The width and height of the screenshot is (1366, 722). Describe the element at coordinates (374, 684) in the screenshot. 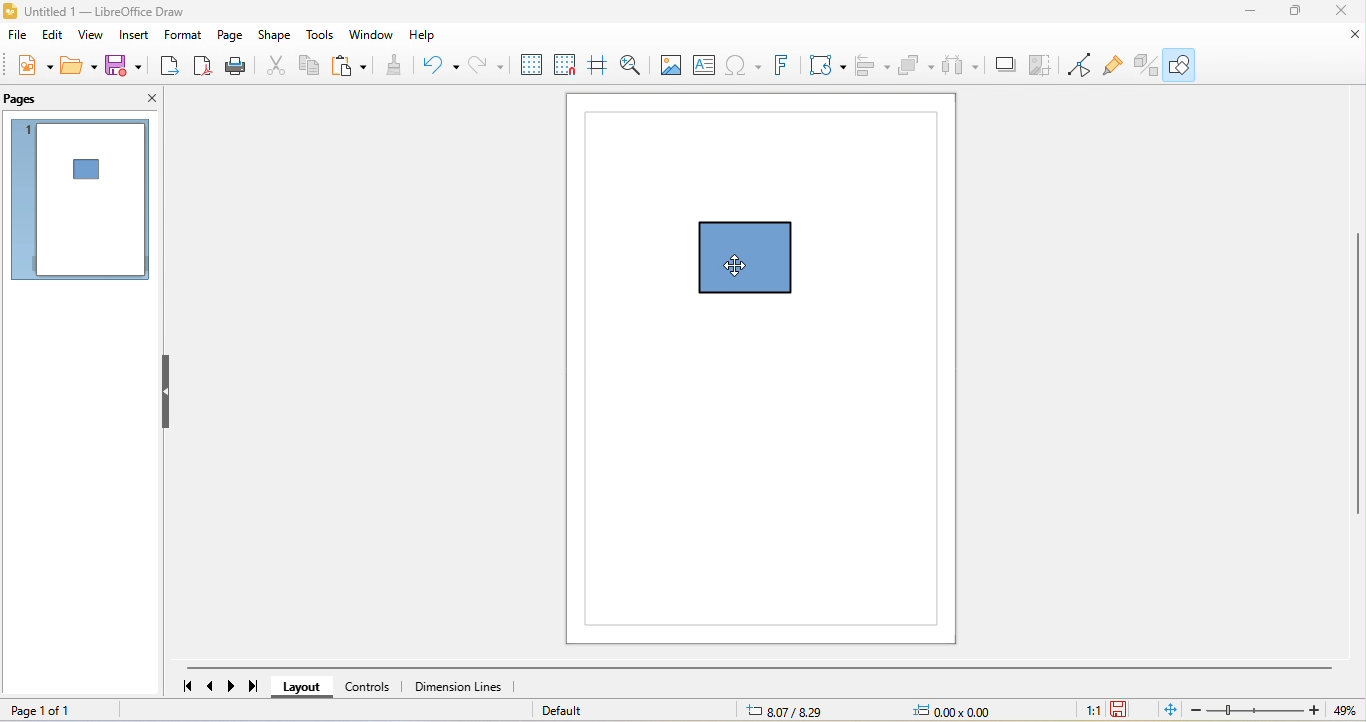

I see `controls` at that location.